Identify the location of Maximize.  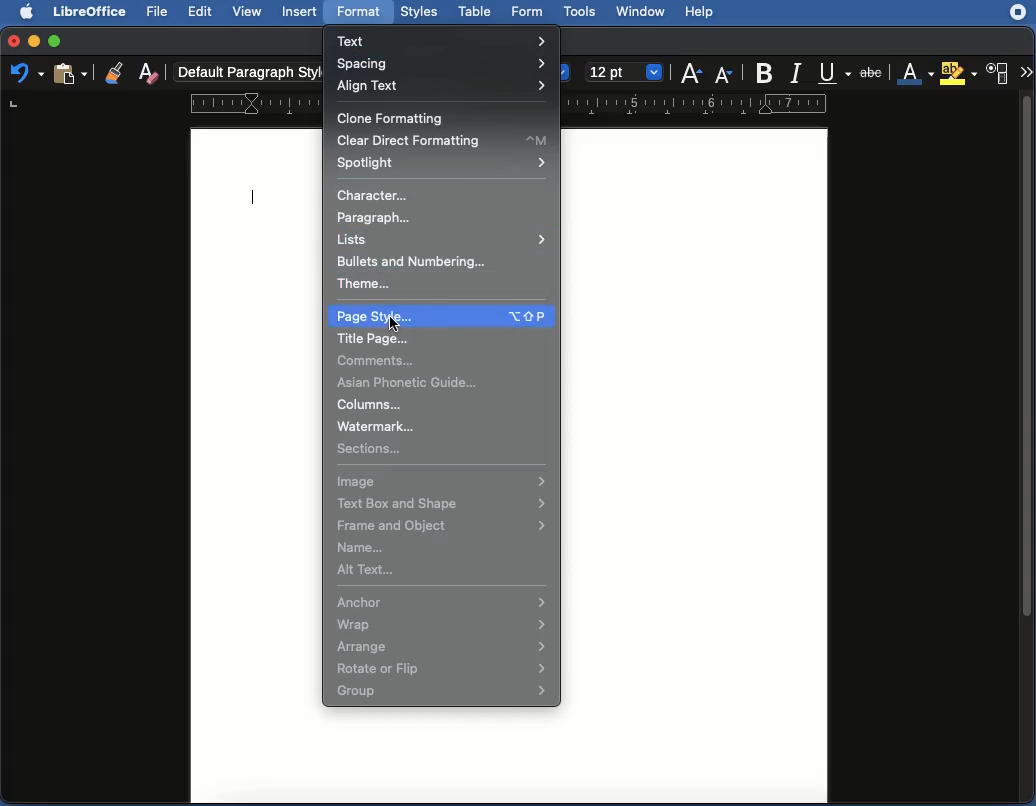
(57, 40).